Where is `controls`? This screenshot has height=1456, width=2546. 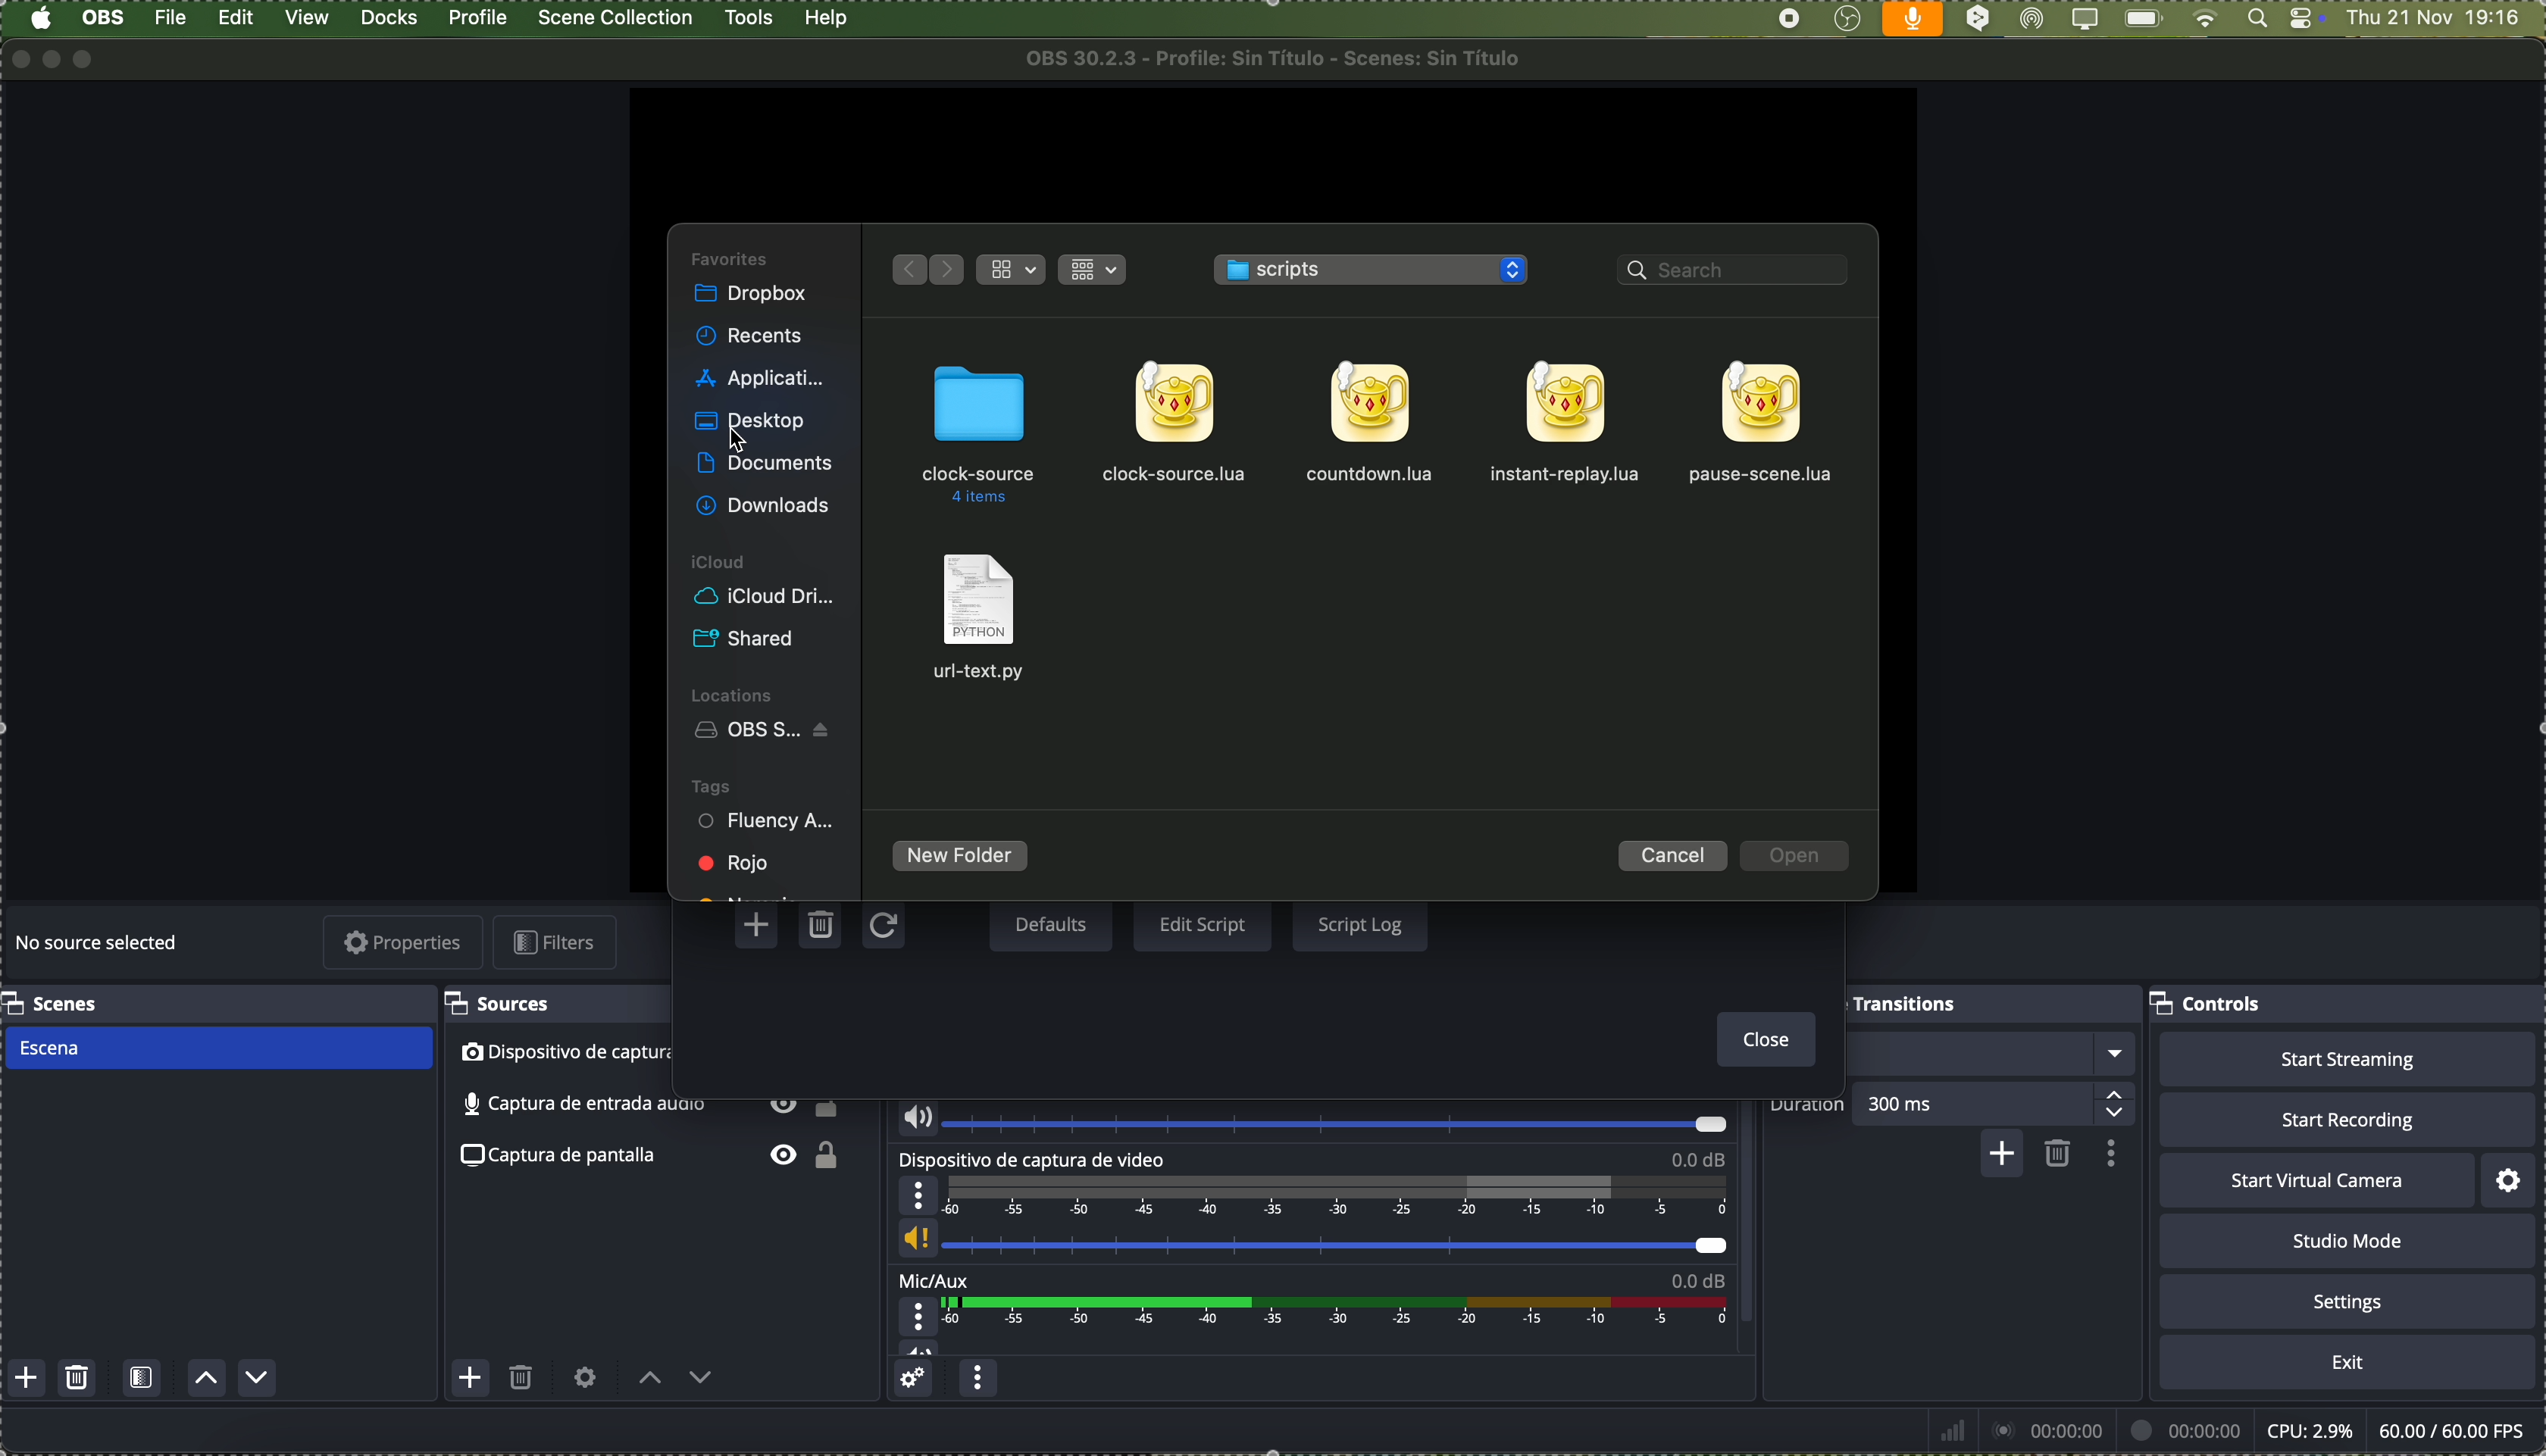
controls is located at coordinates (2306, 20).